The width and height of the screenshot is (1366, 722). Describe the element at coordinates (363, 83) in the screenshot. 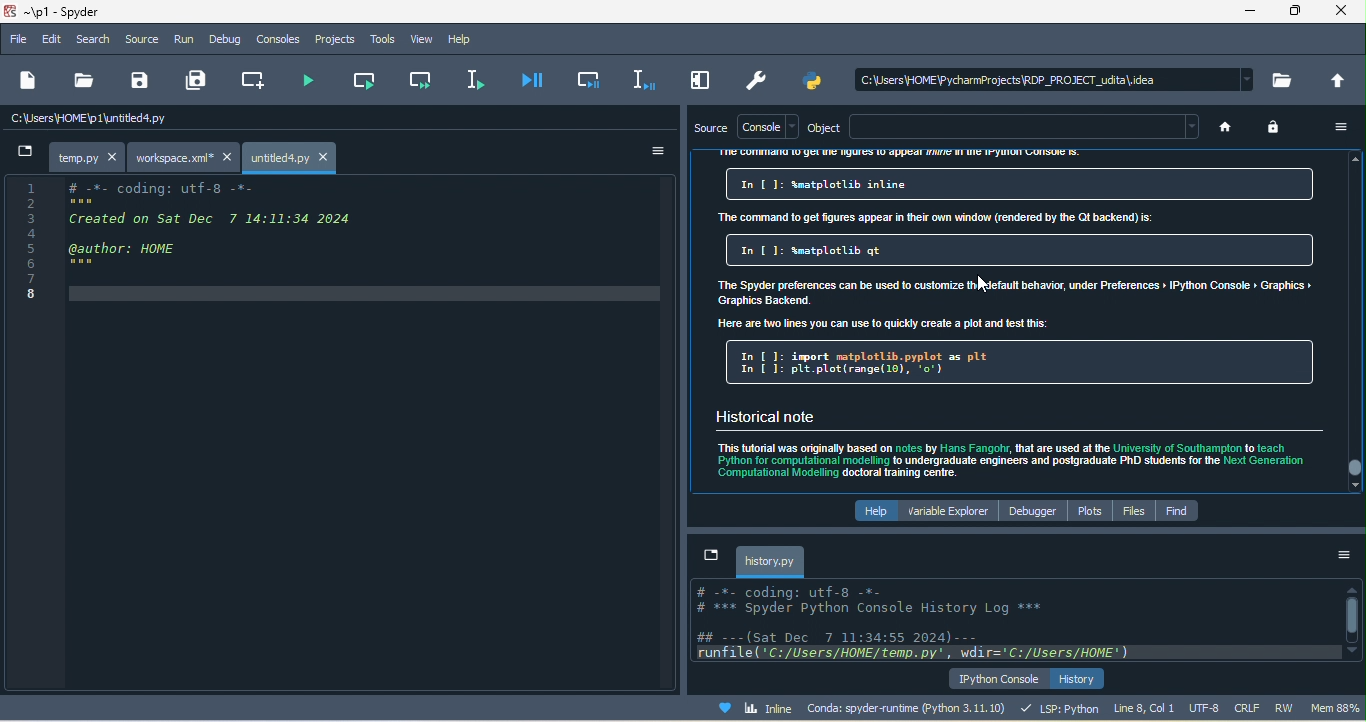

I see `run current cell` at that location.